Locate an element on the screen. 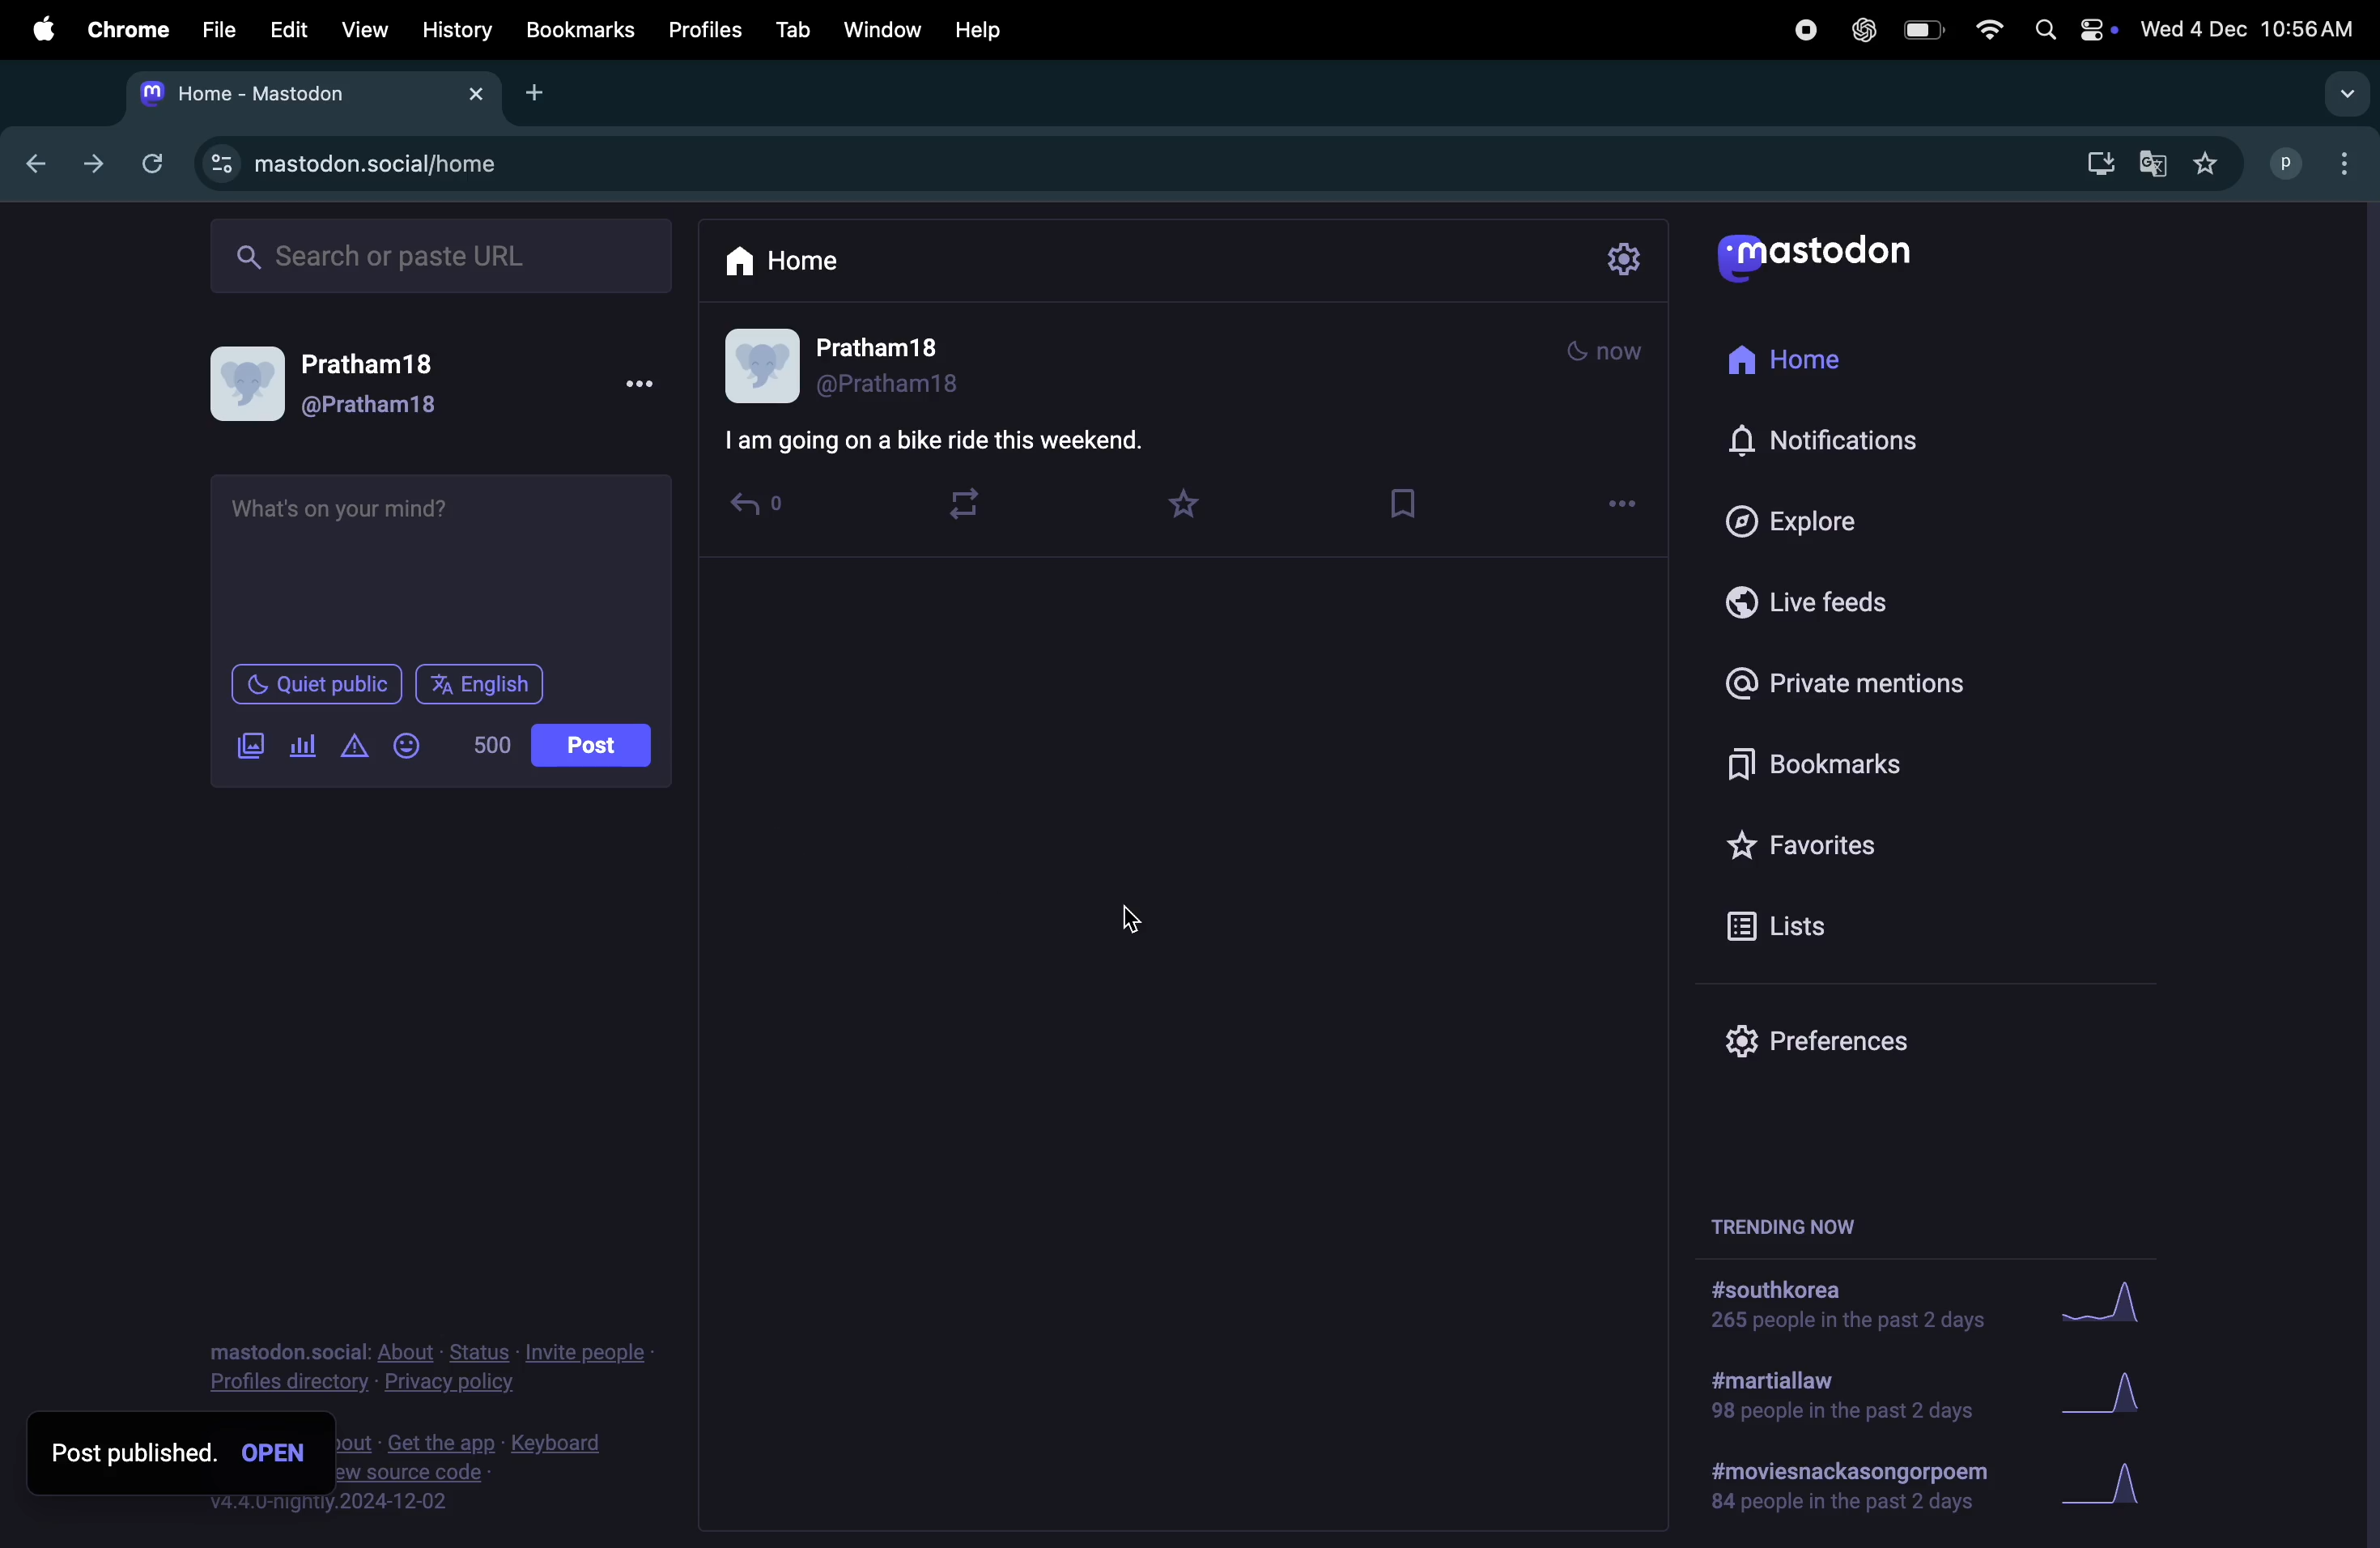 This screenshot has height=1548, width=2380. Home is located at coordinates (783, 259).